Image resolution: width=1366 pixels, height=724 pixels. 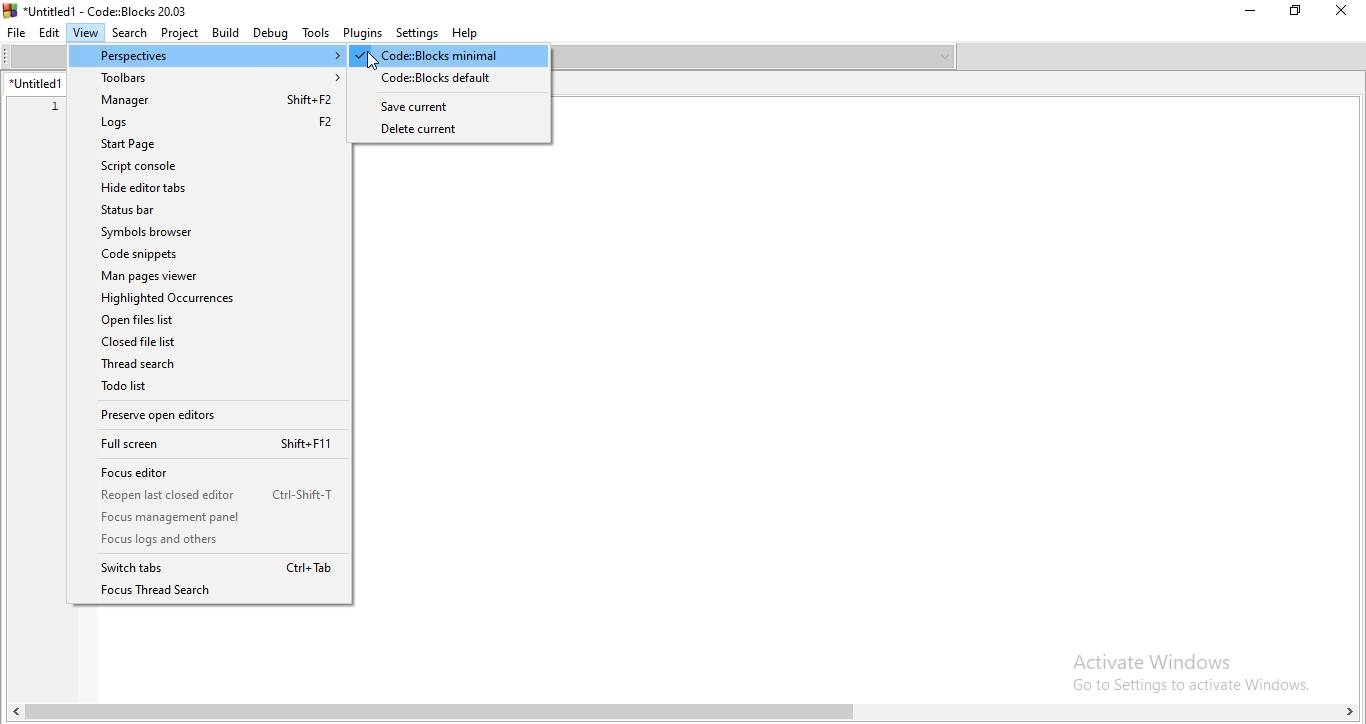 I want to click on Focus editor, so click(x=213, y=472).